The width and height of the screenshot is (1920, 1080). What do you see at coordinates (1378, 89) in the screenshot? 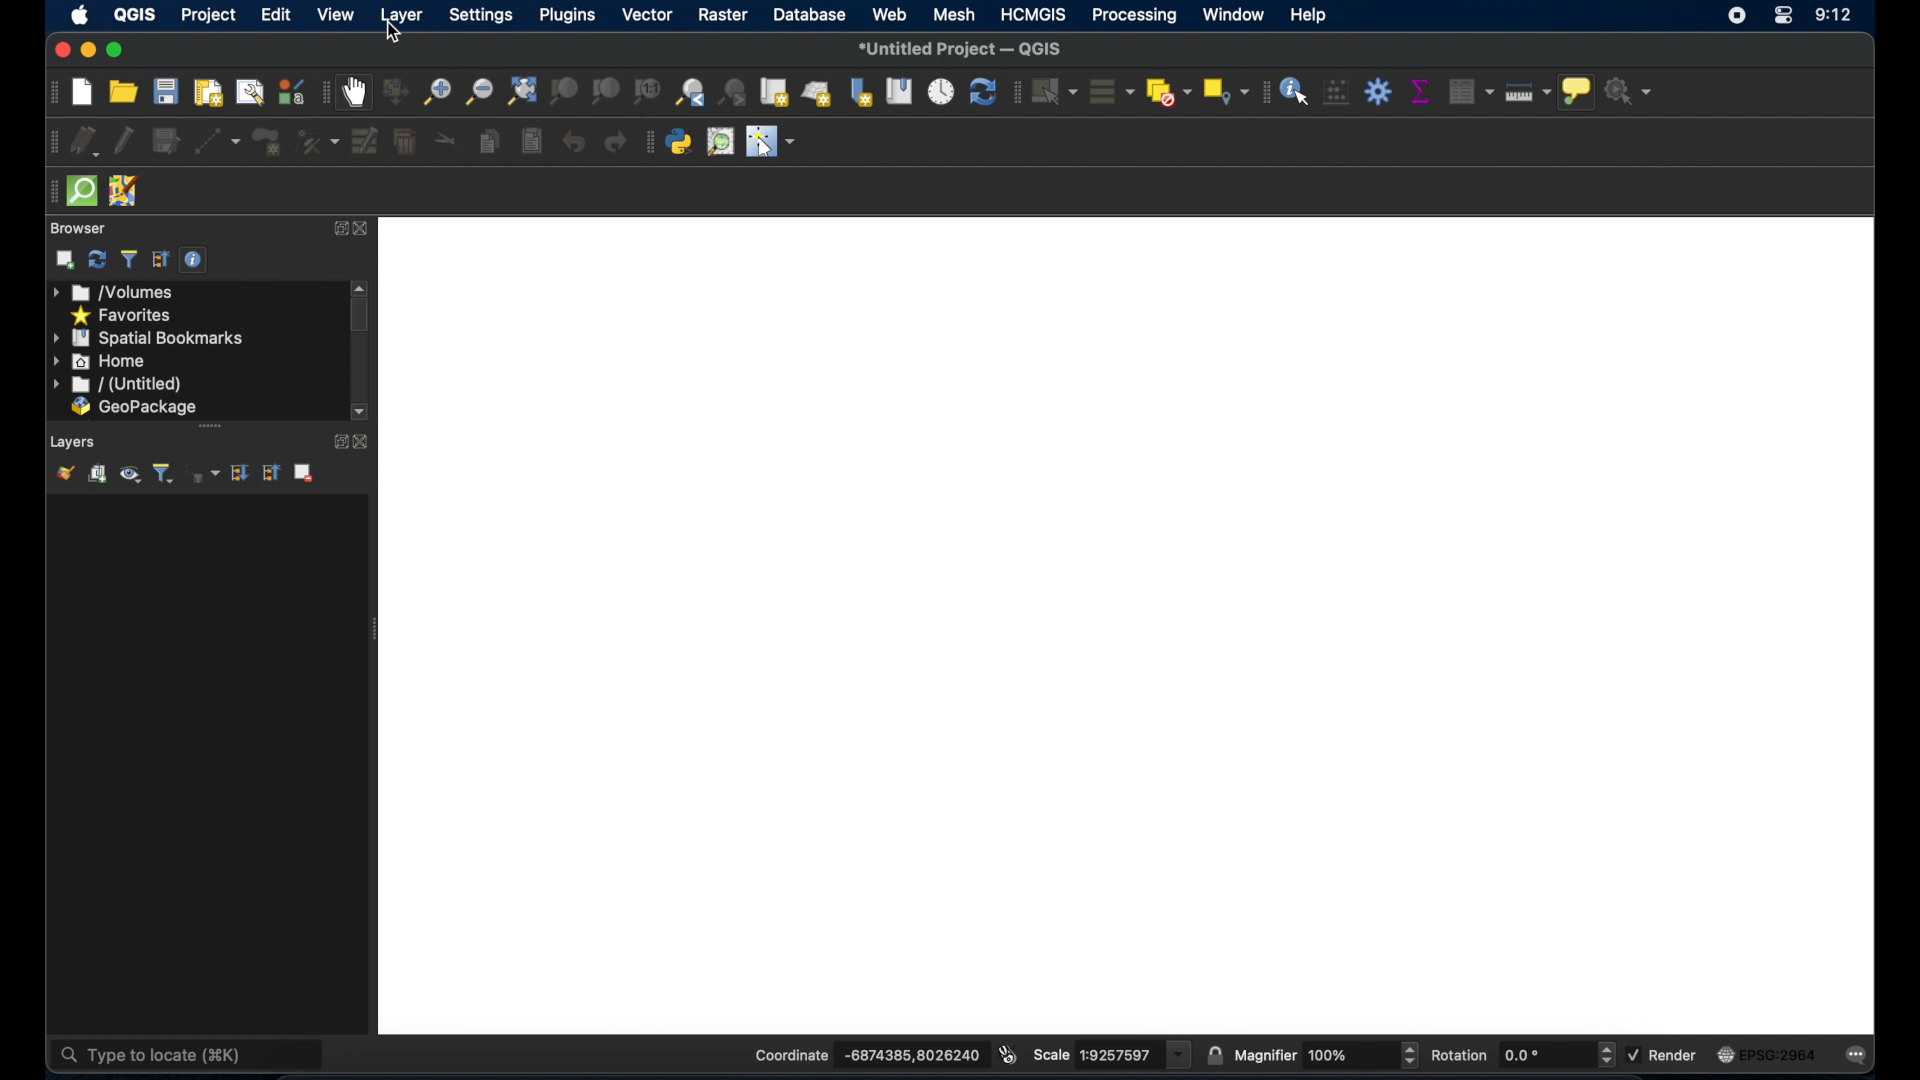
I see `toolbox` at bounding box center [1378, 89].